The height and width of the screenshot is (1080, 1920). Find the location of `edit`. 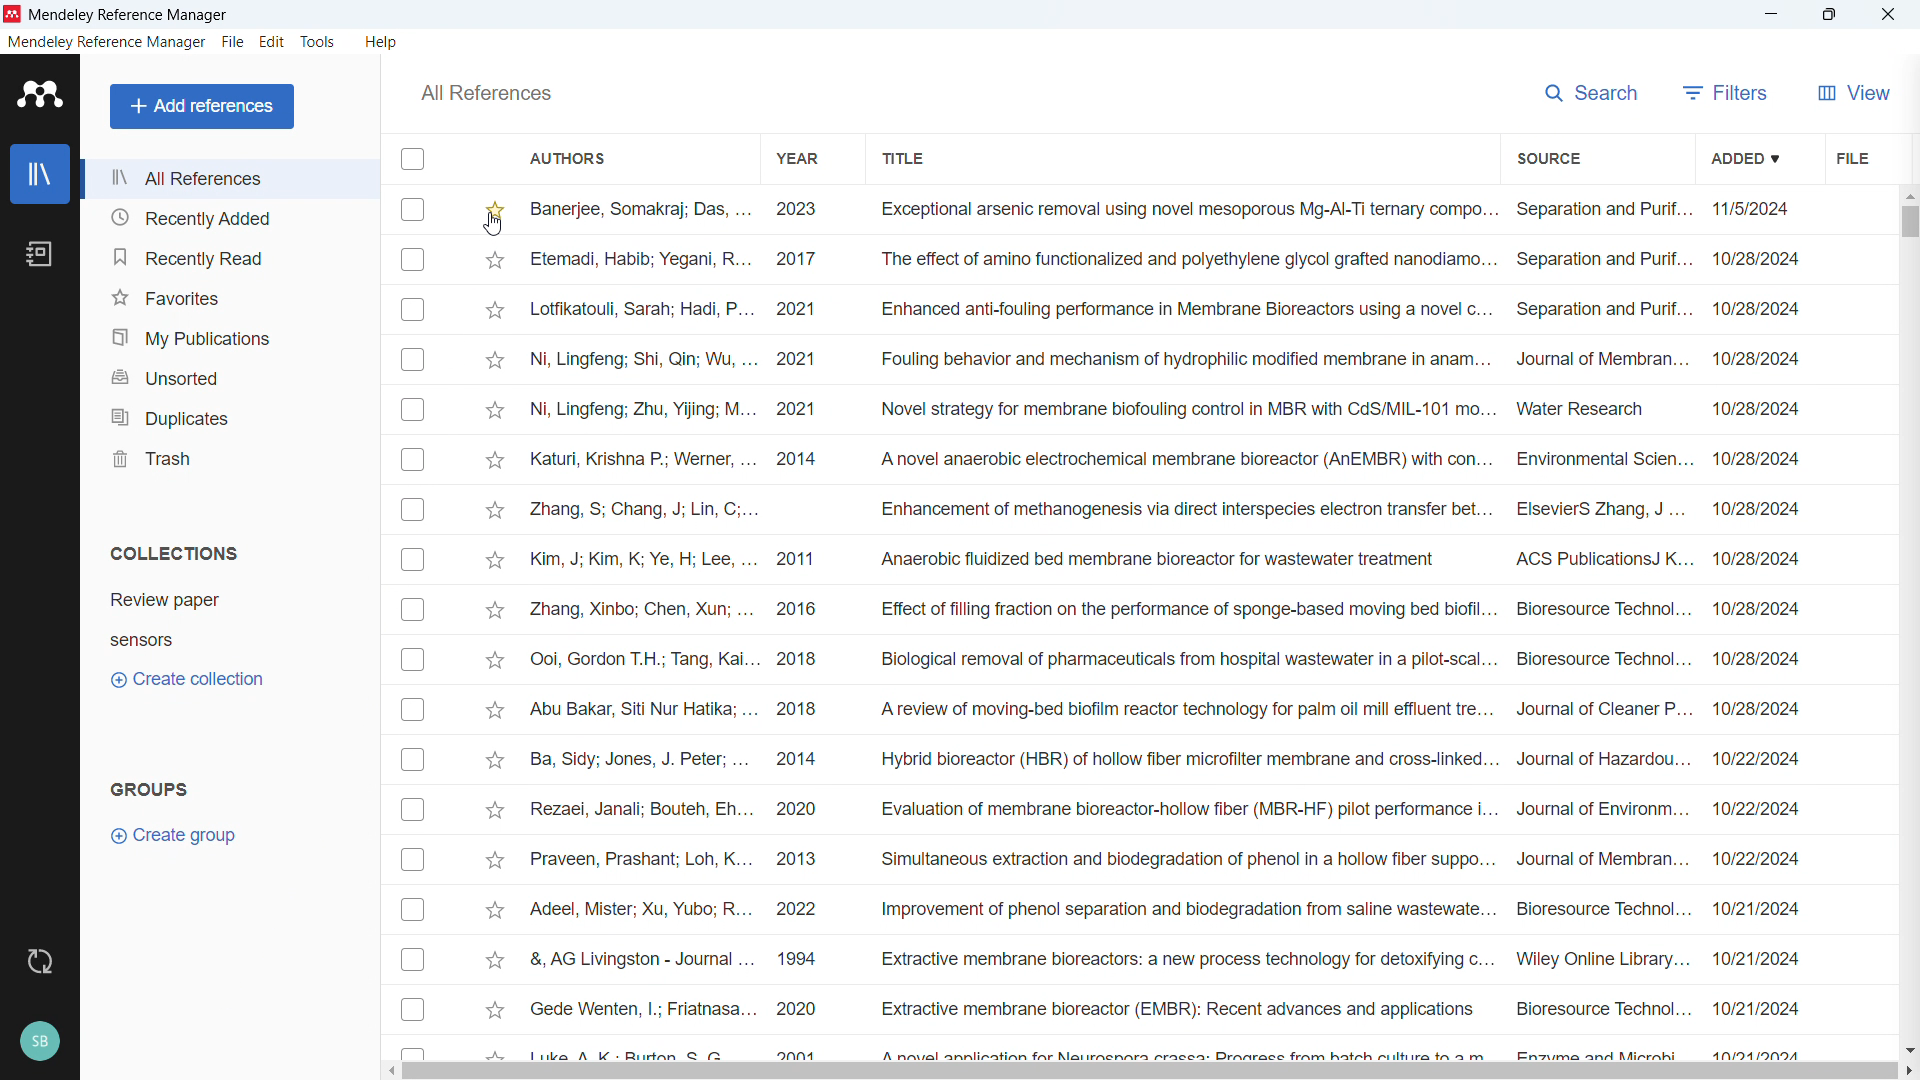

edit is located at coordinates (273, 42).